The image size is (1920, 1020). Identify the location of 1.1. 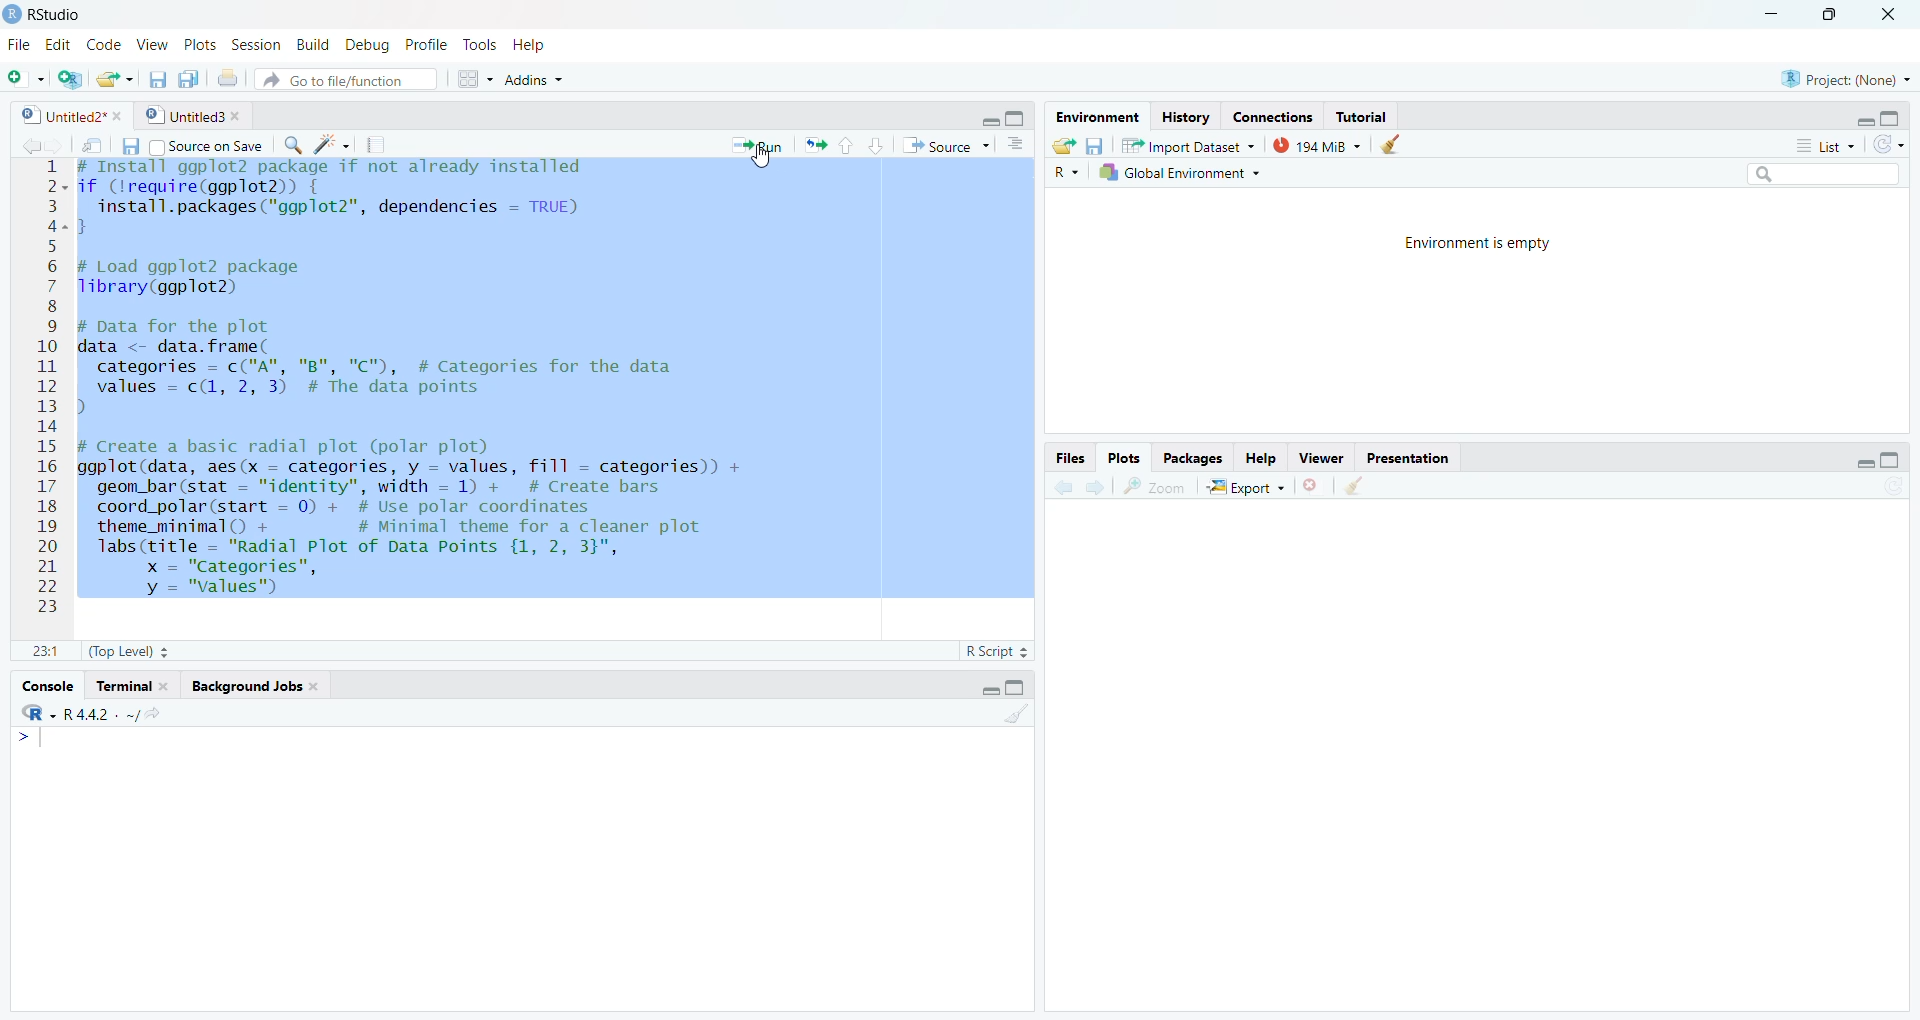
(42, 651).